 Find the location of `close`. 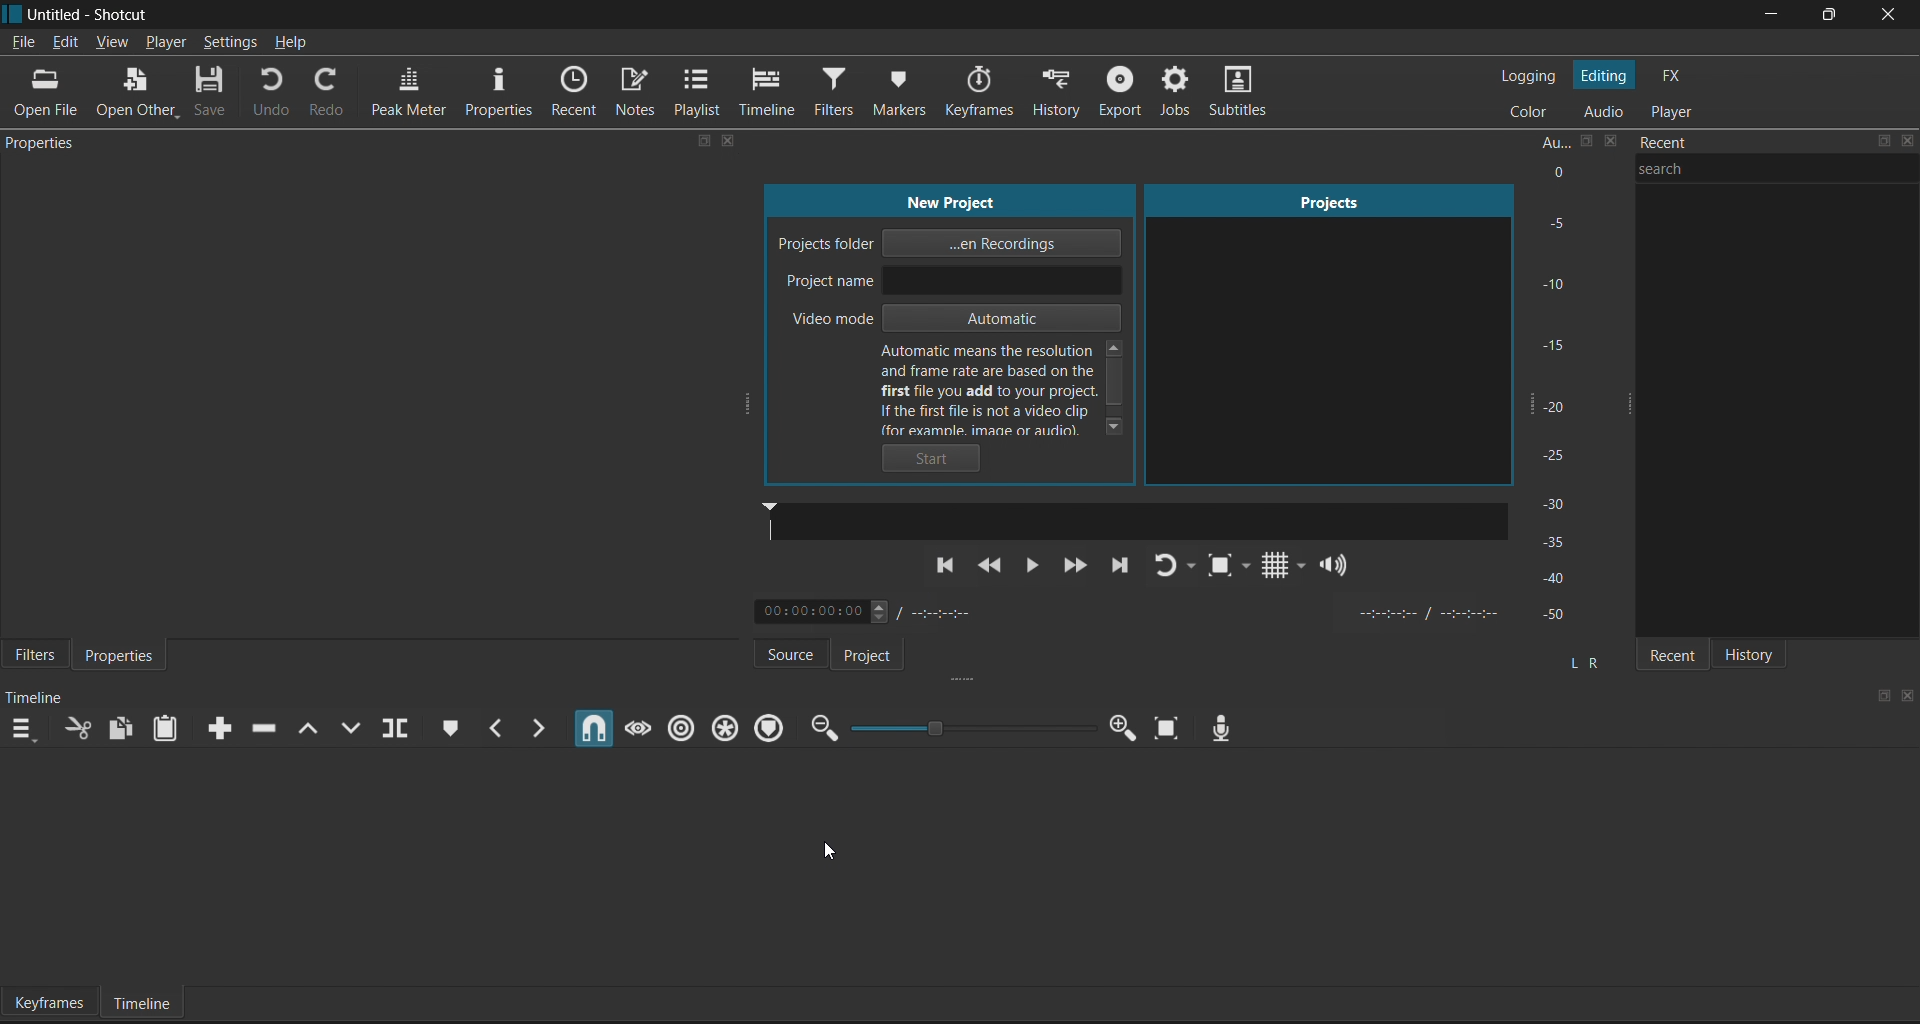

close is located at coordinates (1886, 16).